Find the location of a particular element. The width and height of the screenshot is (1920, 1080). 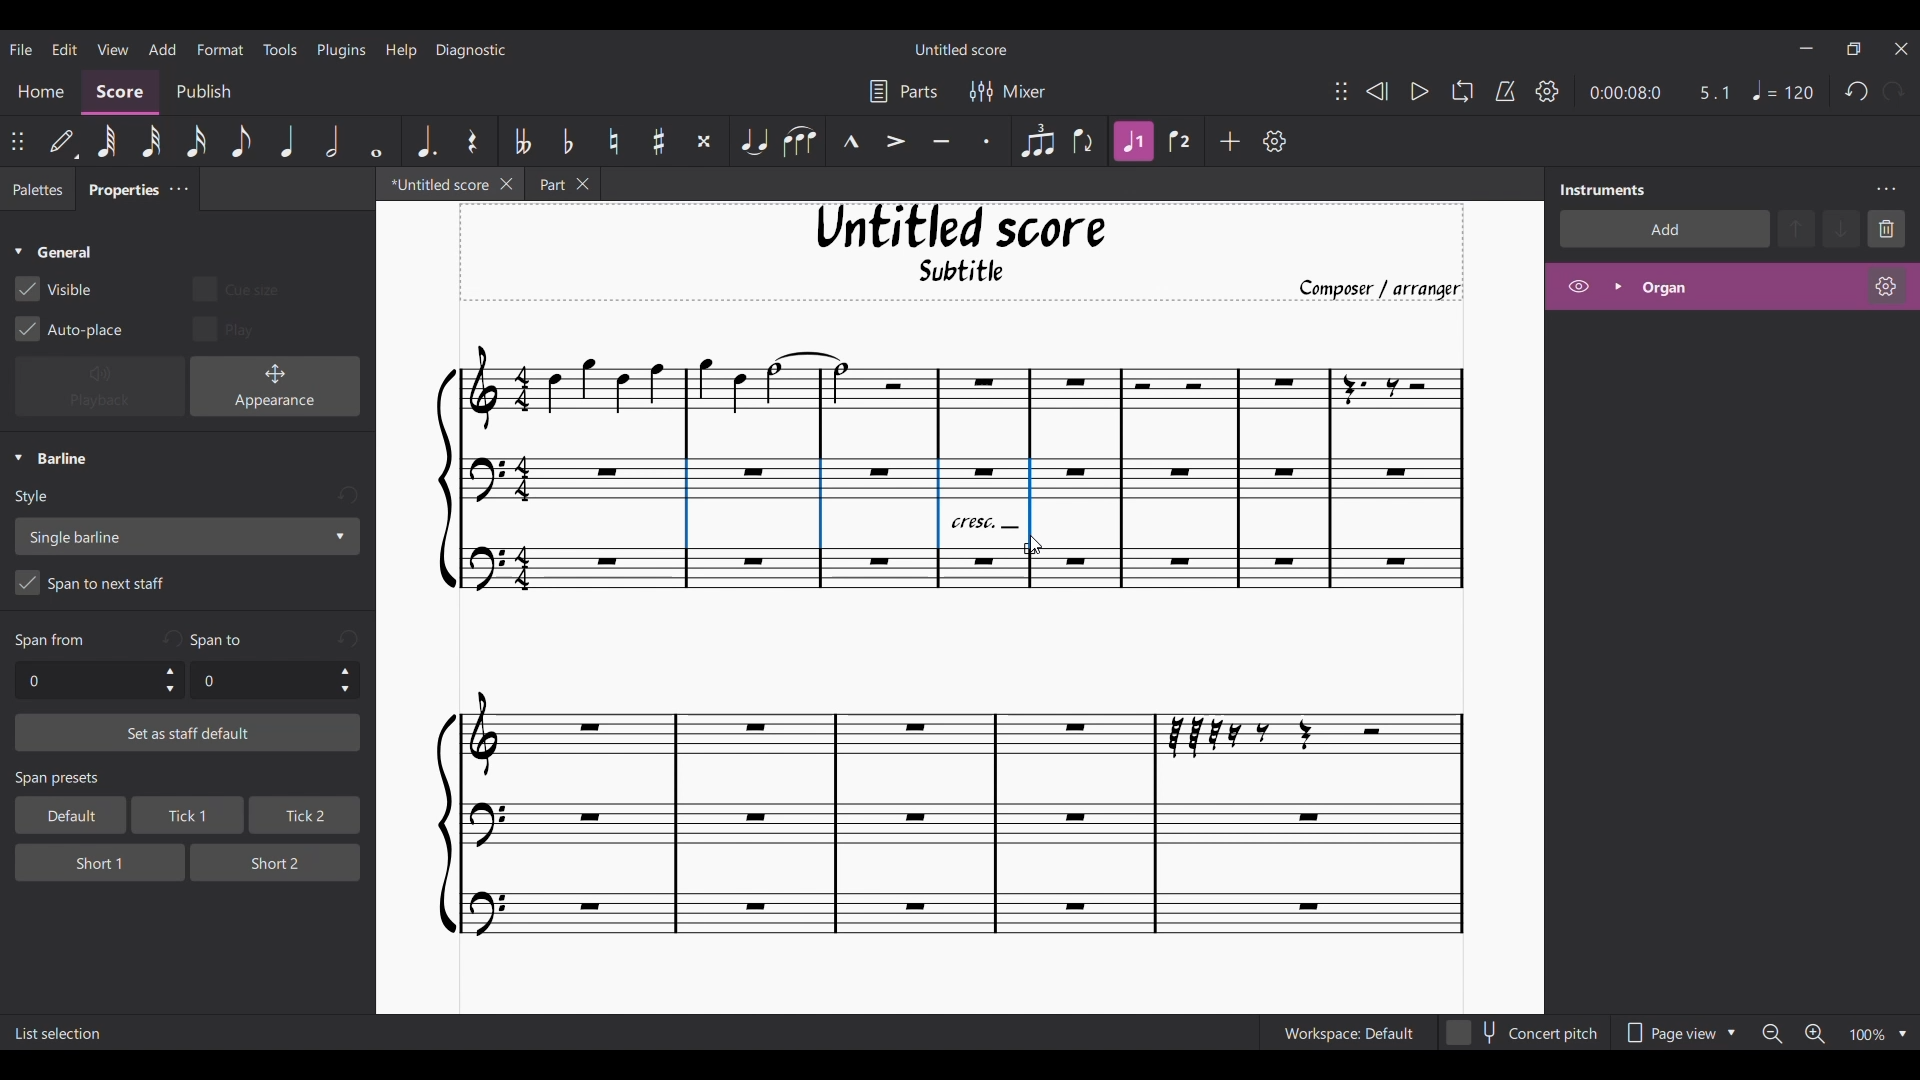

Organ is located at coordinates (1746, 287).